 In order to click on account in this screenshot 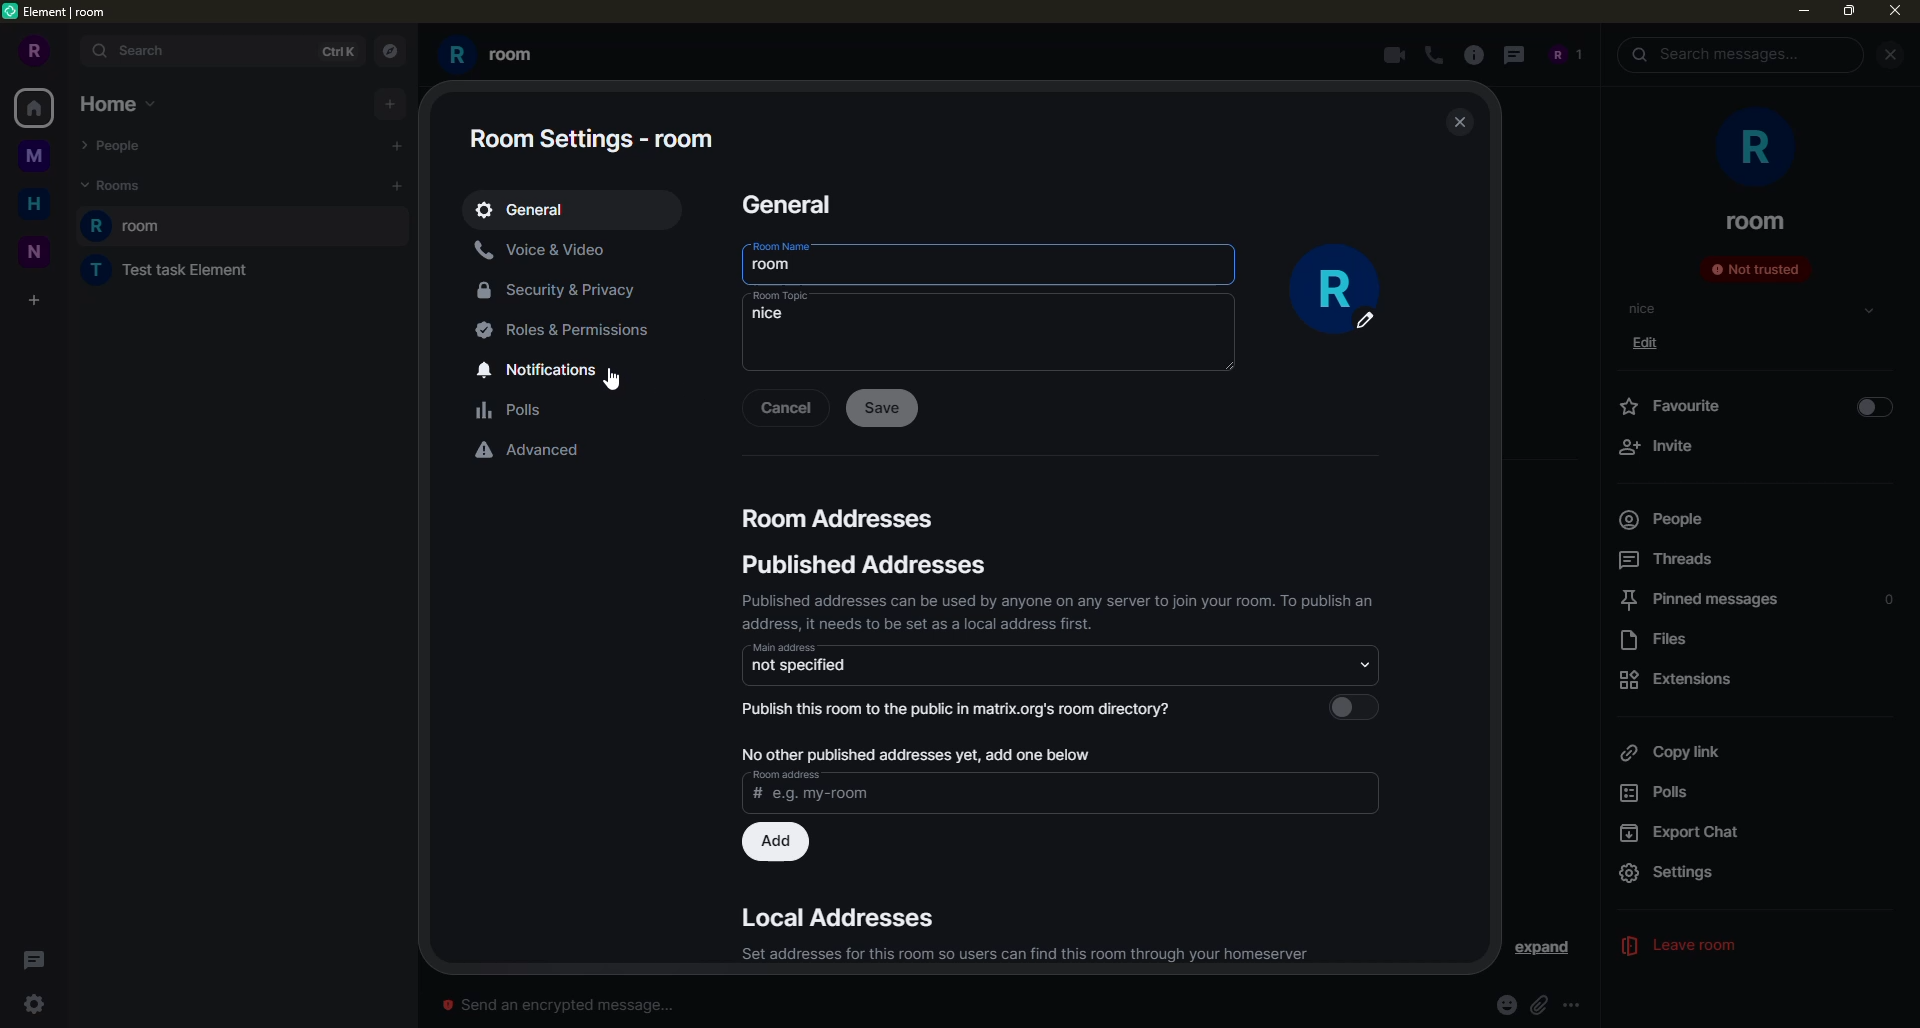, I will do `click(1565, 55)`.